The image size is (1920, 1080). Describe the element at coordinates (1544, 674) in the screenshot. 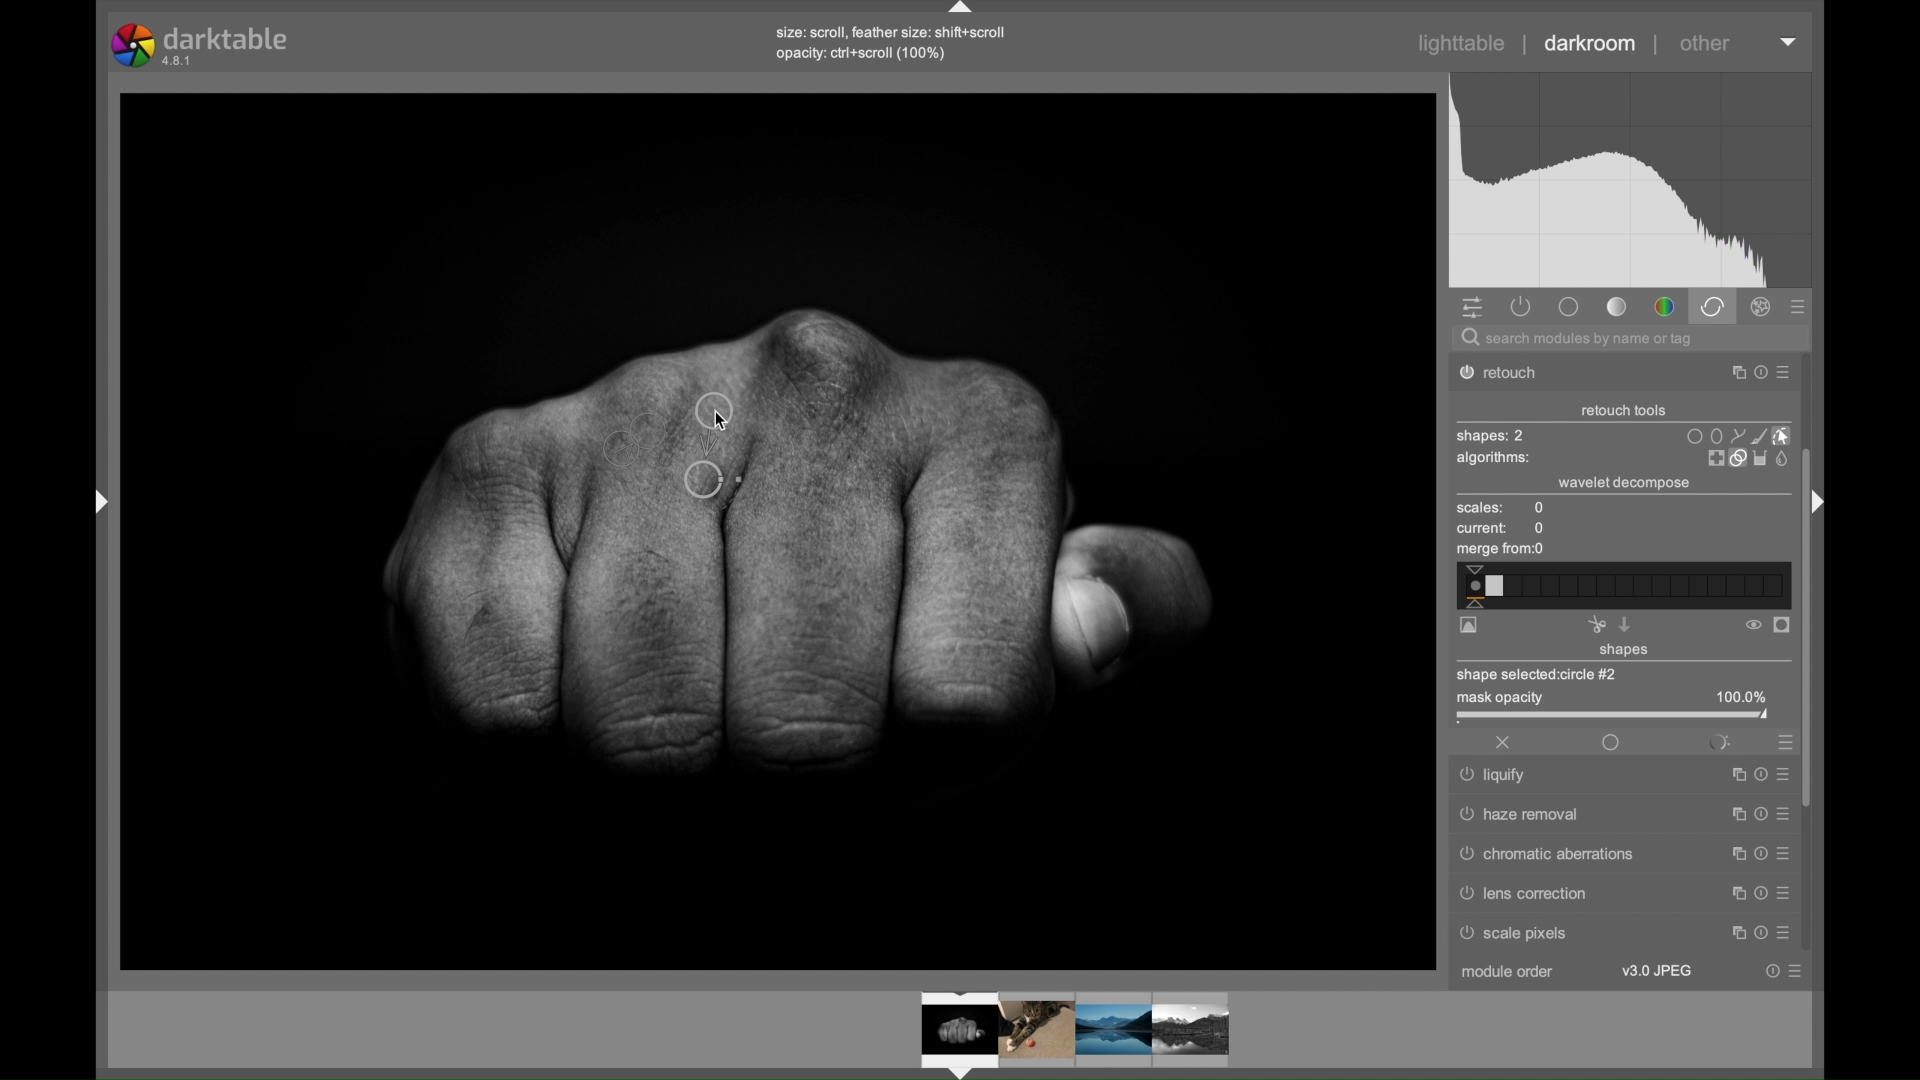

I see `shape selected:circle #2` at that location.